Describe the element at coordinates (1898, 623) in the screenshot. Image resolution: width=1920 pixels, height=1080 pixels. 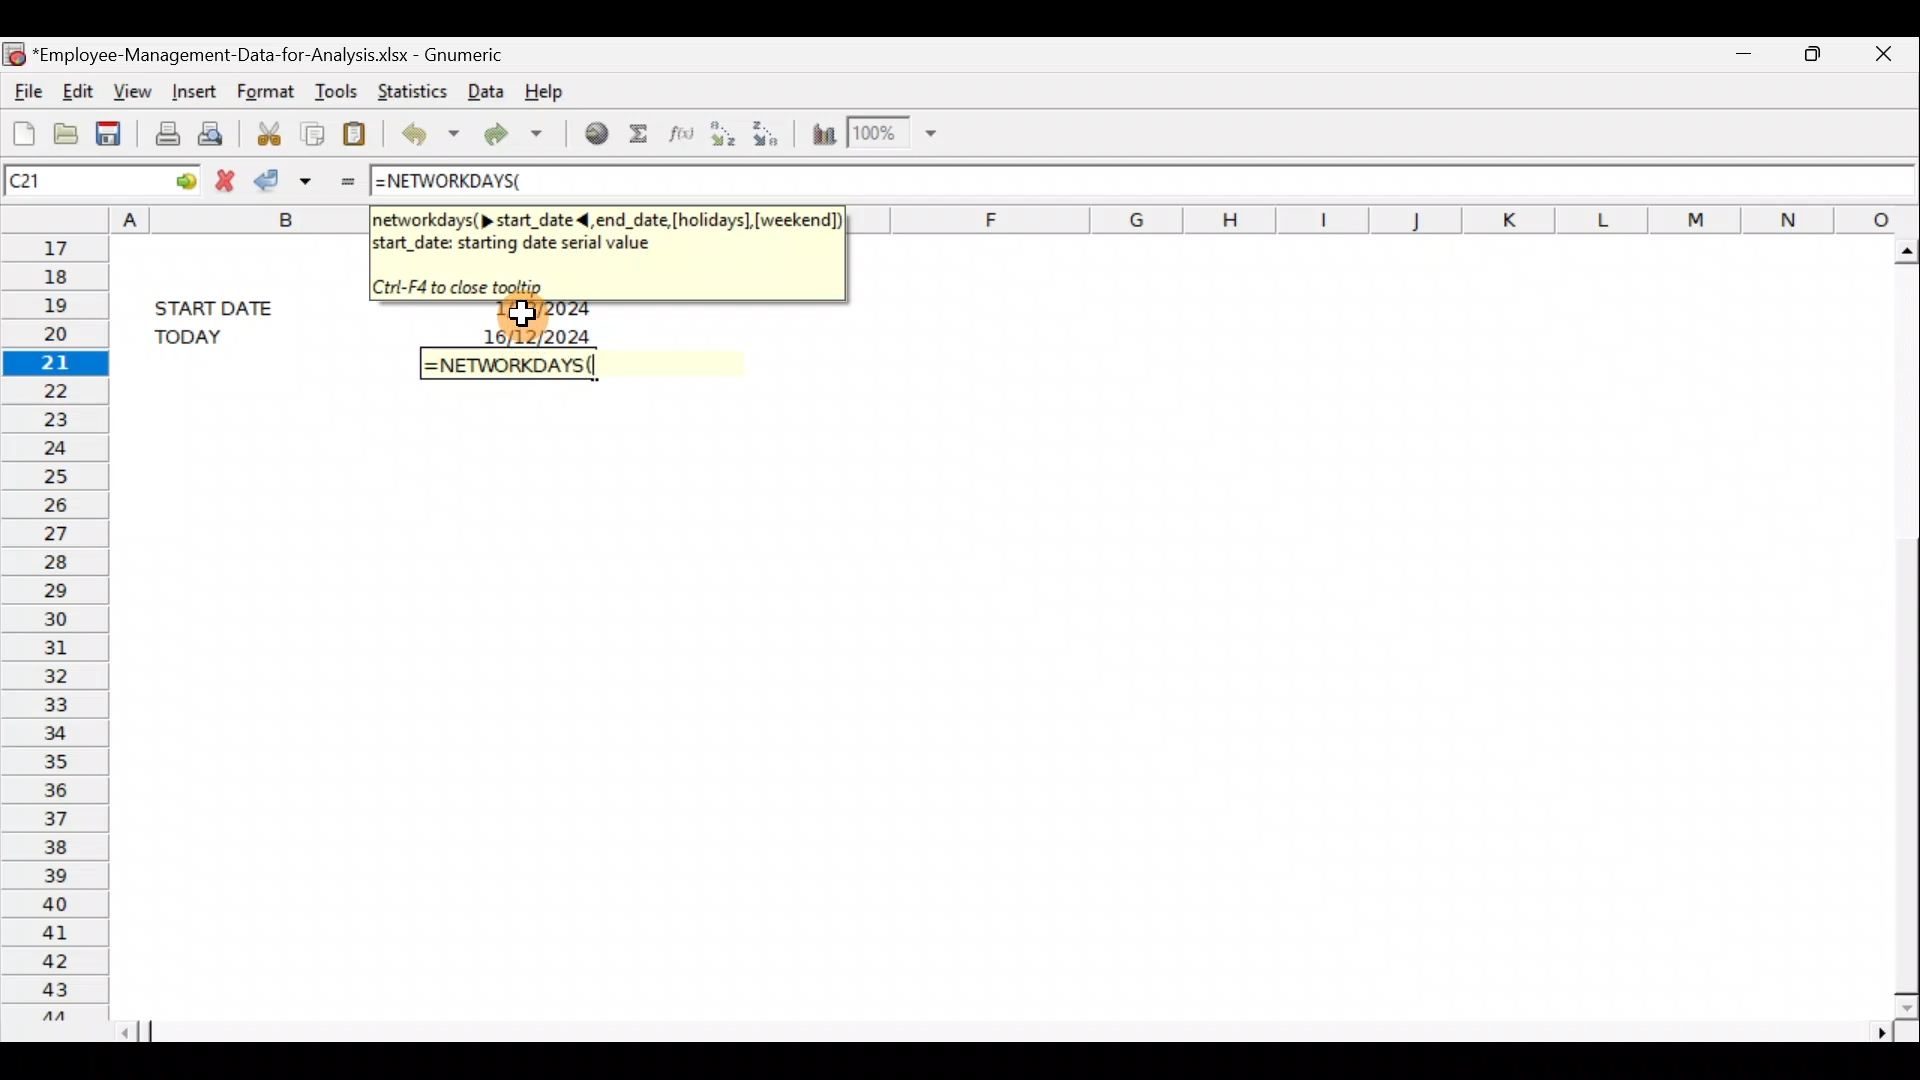
I see `Scroll bar` at that location.